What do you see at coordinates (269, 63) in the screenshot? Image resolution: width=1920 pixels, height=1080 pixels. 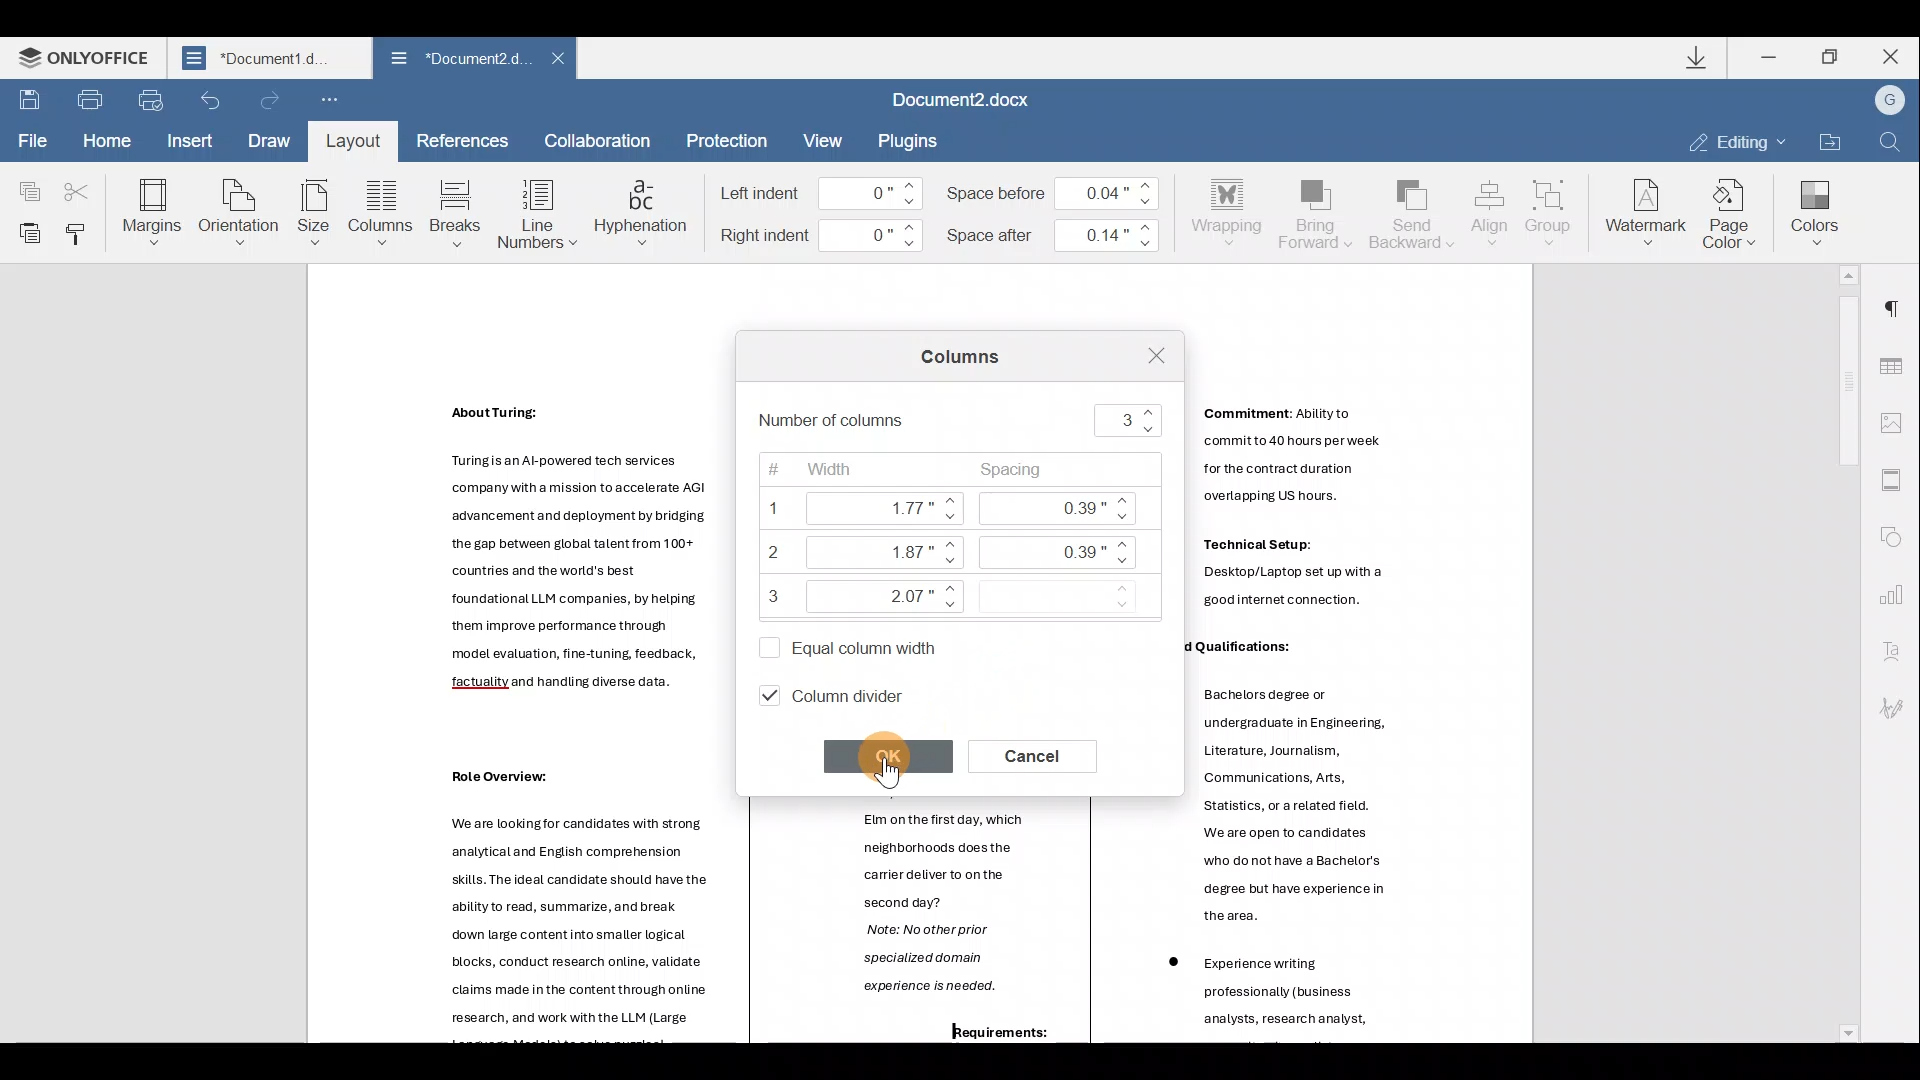 I see `Document2.d` at bounding box center [269, 63].